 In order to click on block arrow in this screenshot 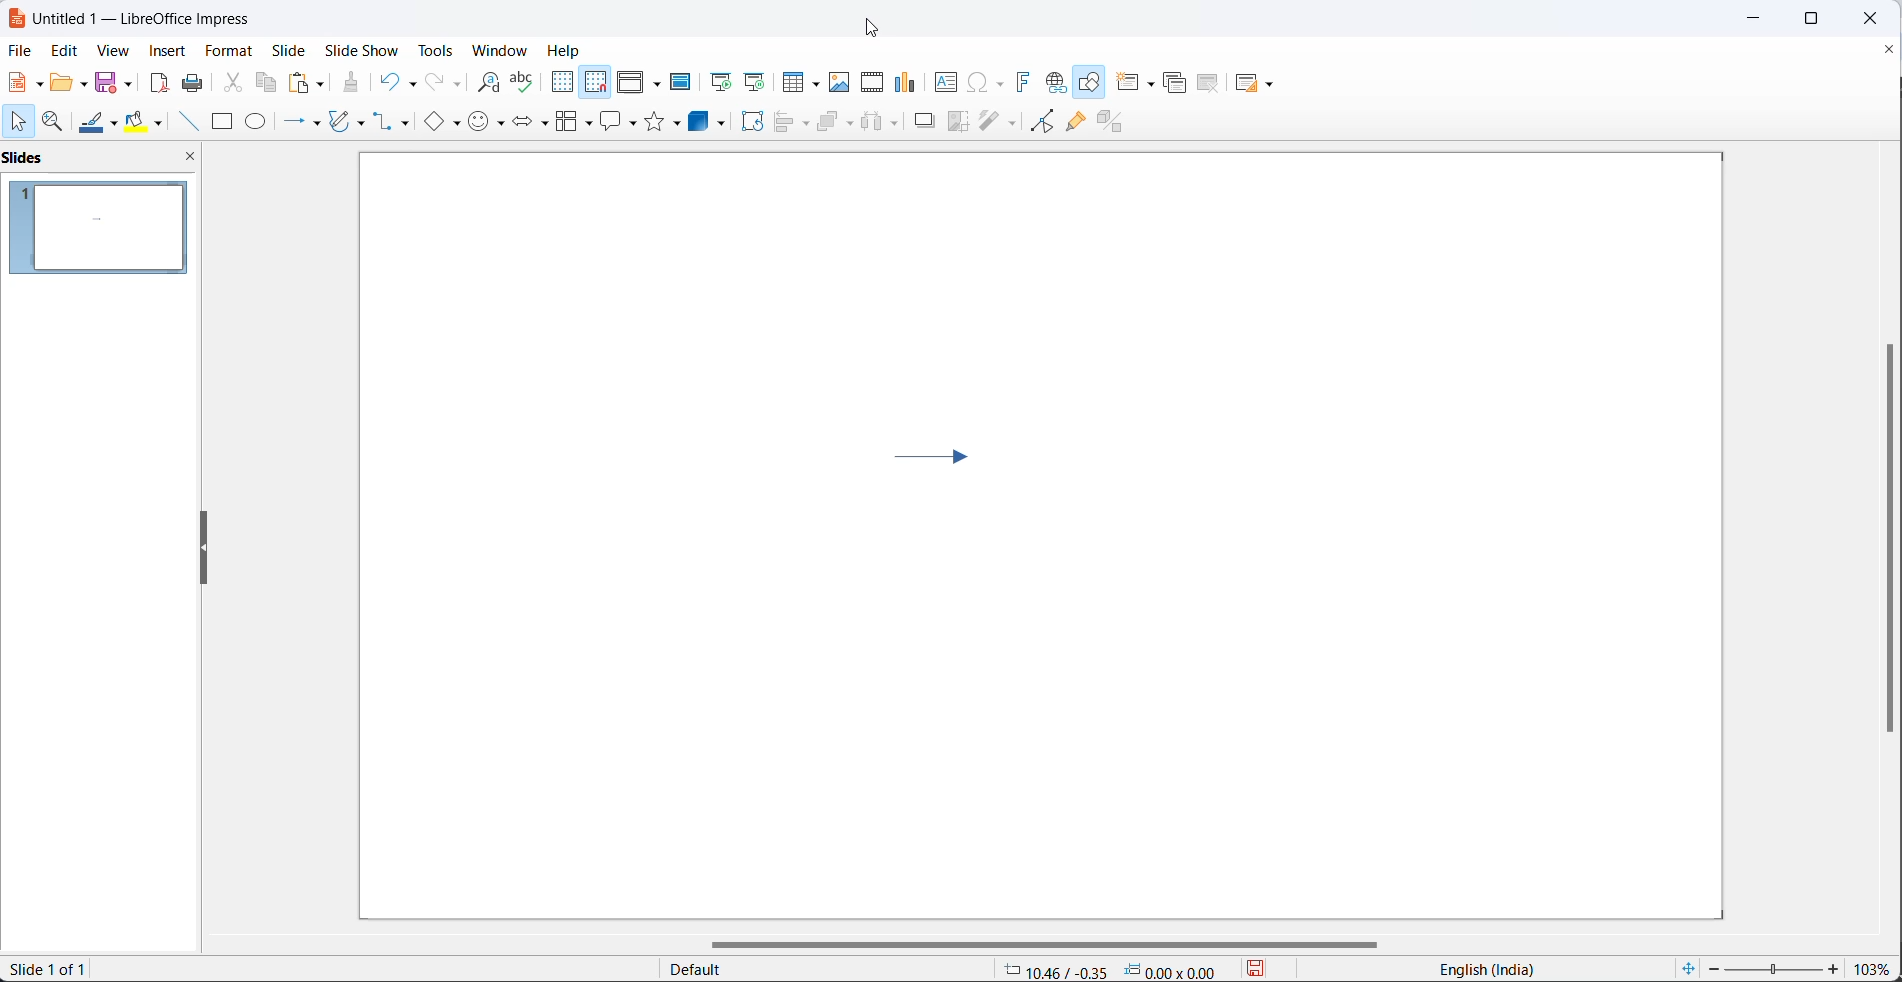, I will do `click(526, 124)`.